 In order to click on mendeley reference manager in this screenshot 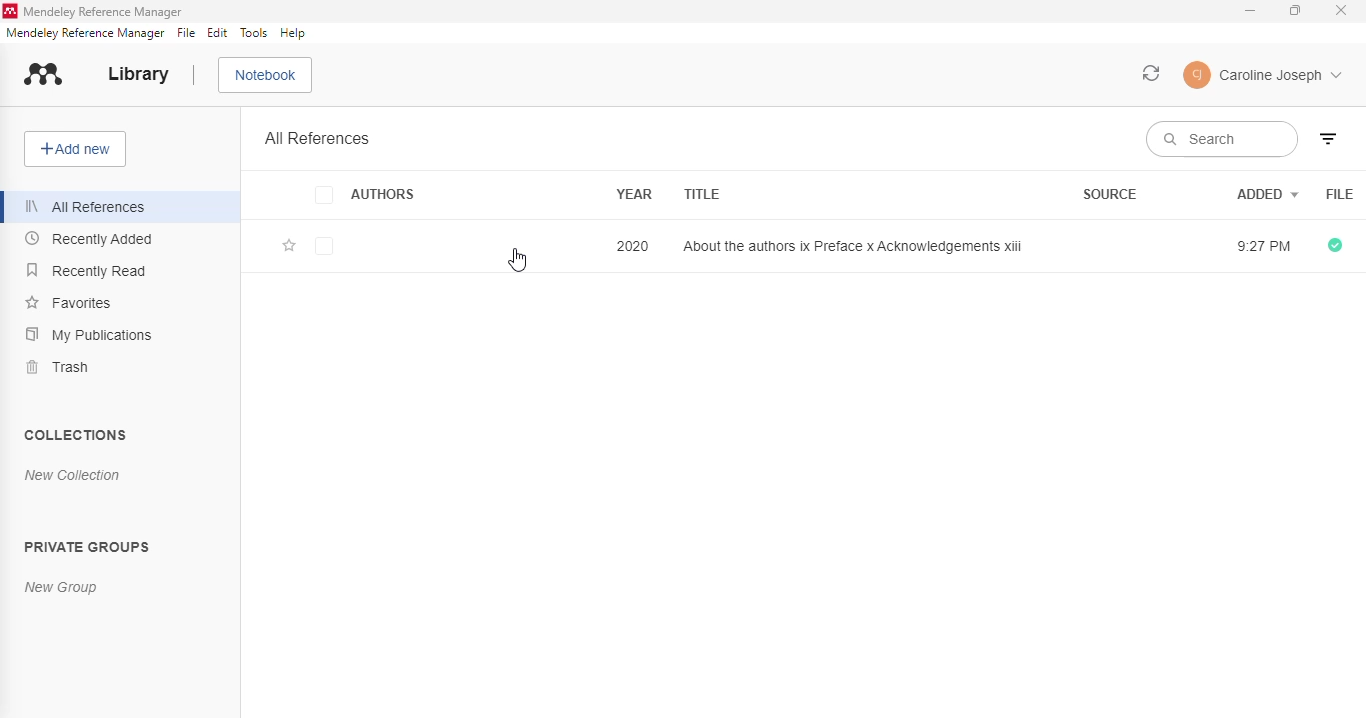, I will do `click(85, 33)`.